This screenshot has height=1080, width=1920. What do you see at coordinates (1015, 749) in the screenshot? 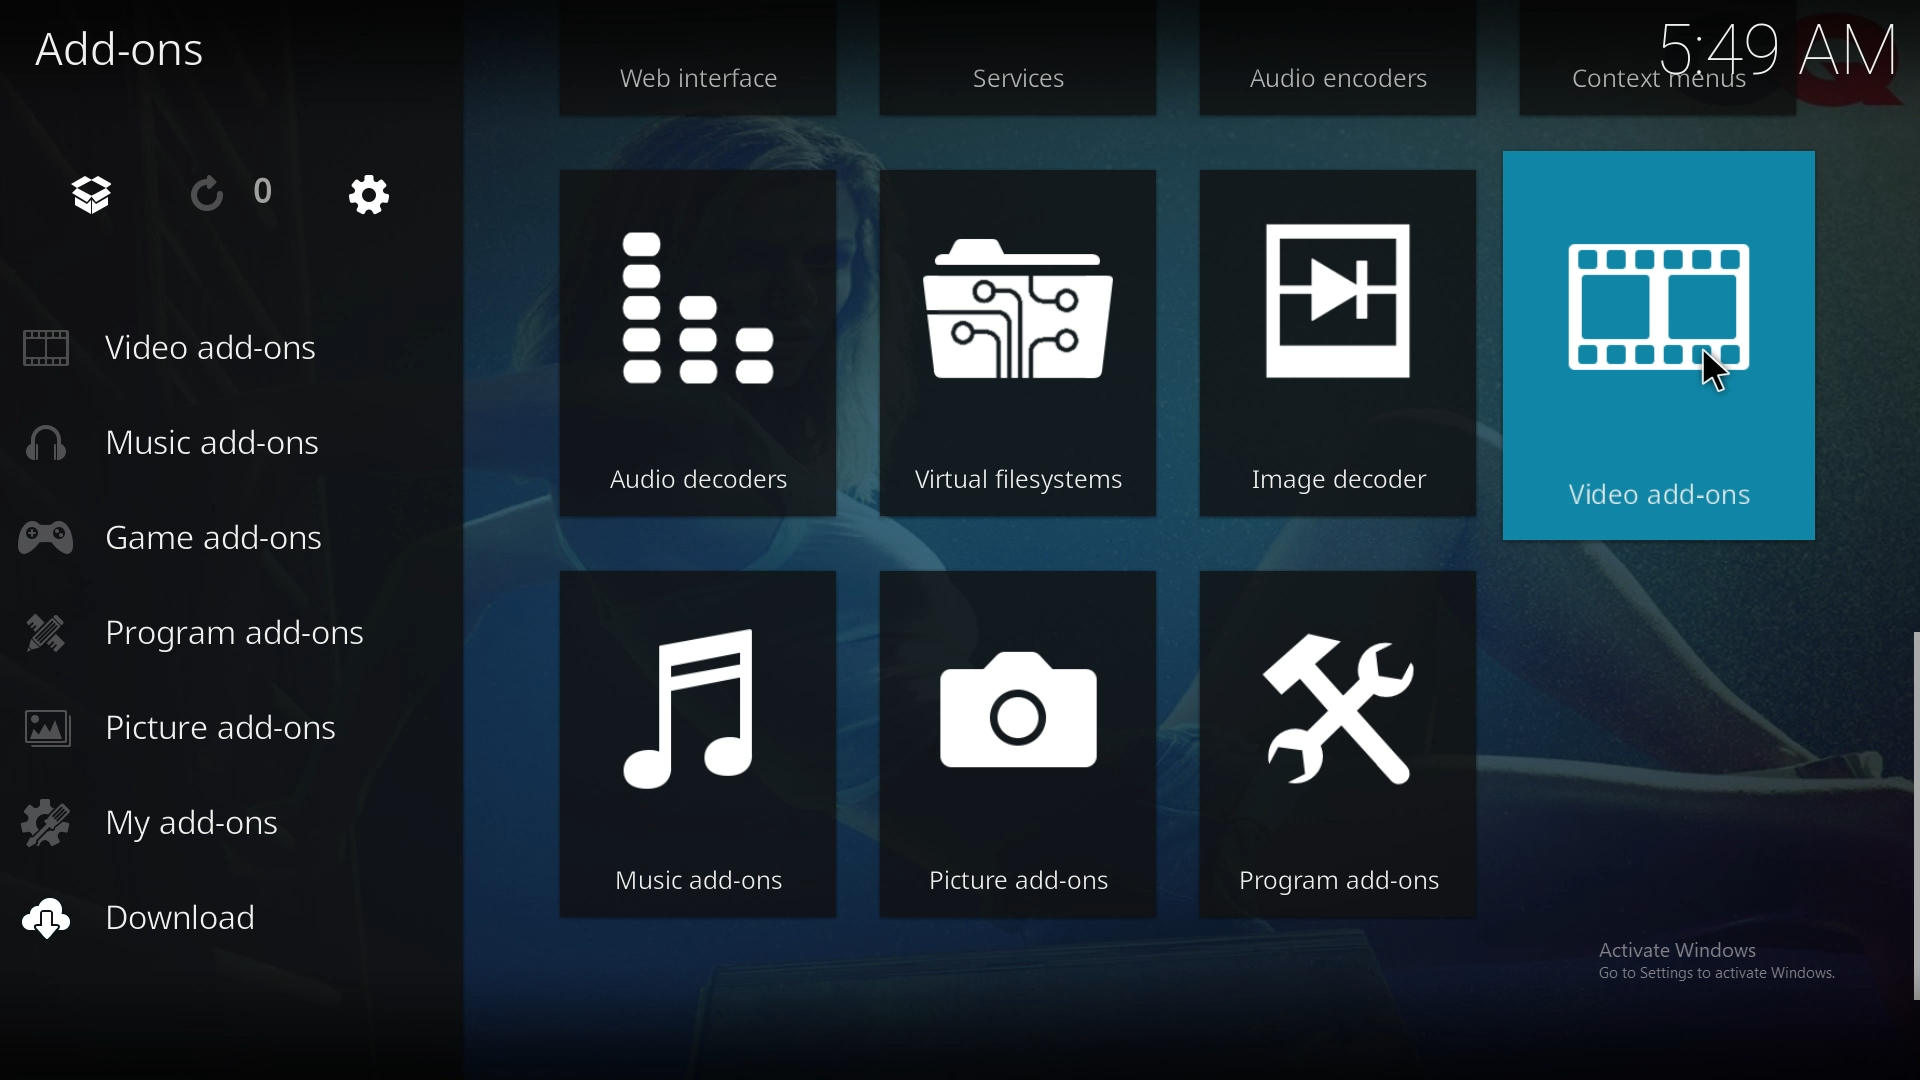
I see `picture add ons` at bounding box center [1015, 749].